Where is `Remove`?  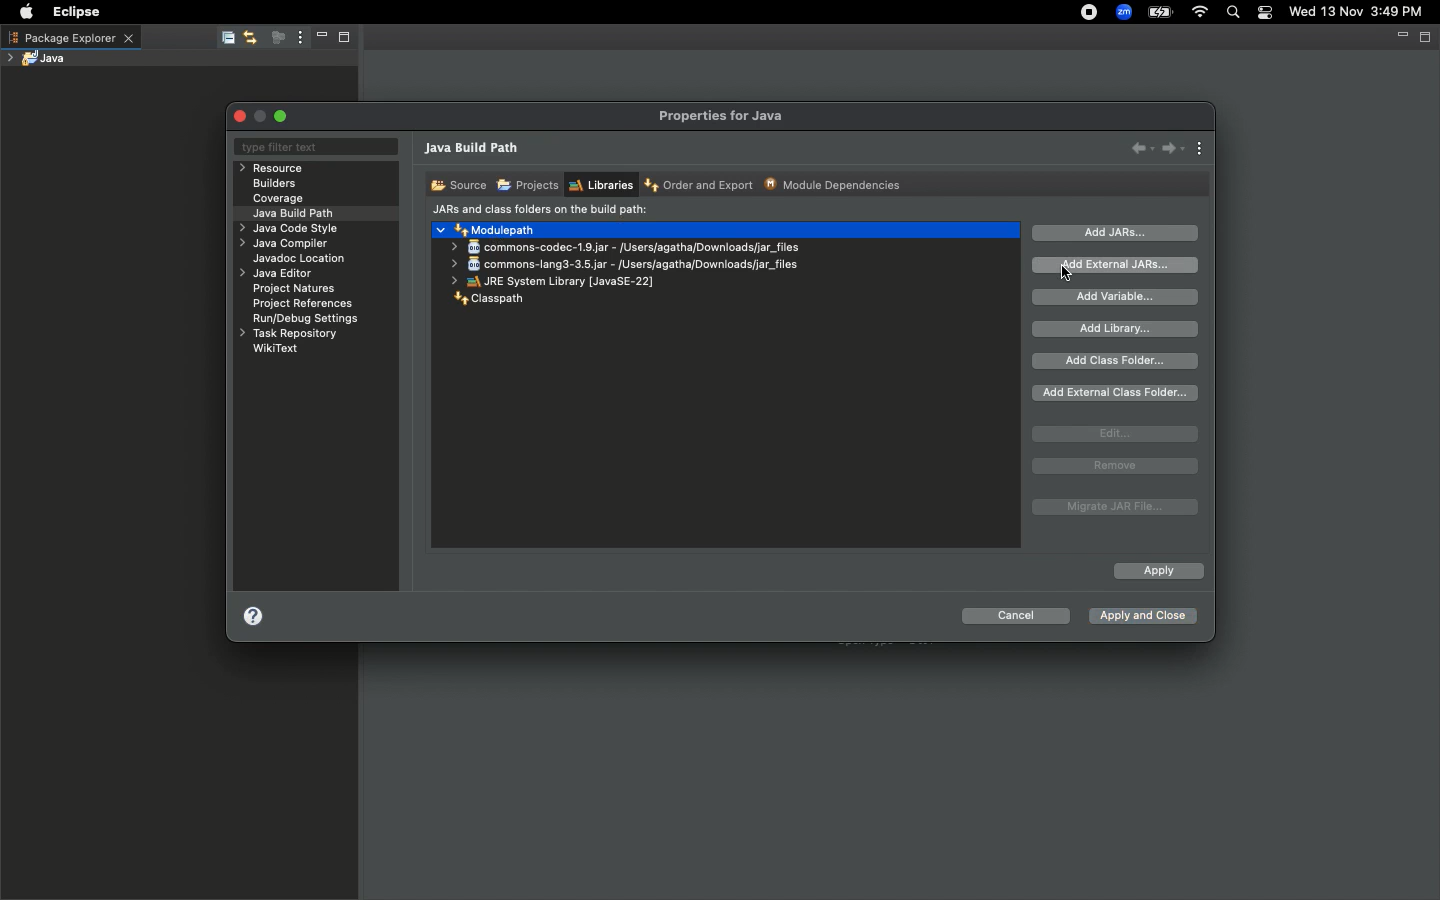 Remove is located at coordinates (1115, 466).